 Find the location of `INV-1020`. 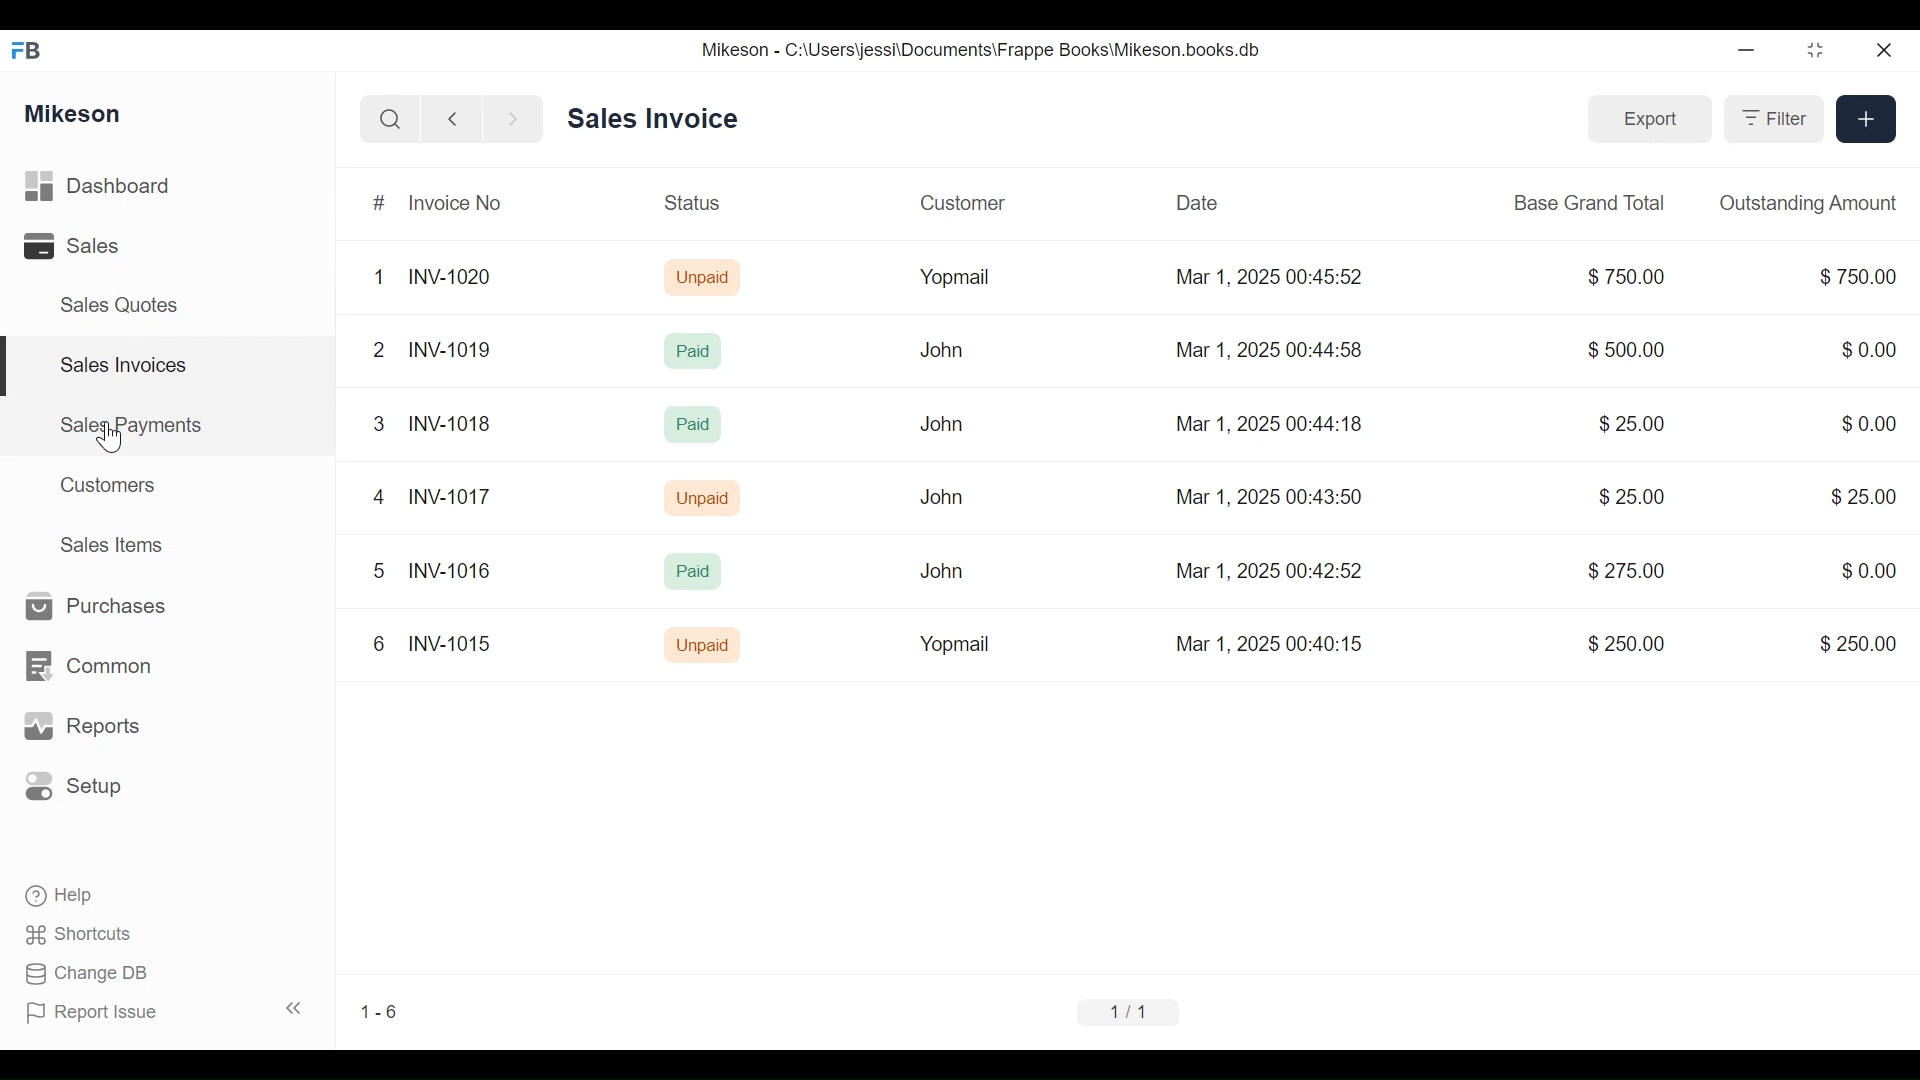

INV-1020 is located at coordinates (453, 278).